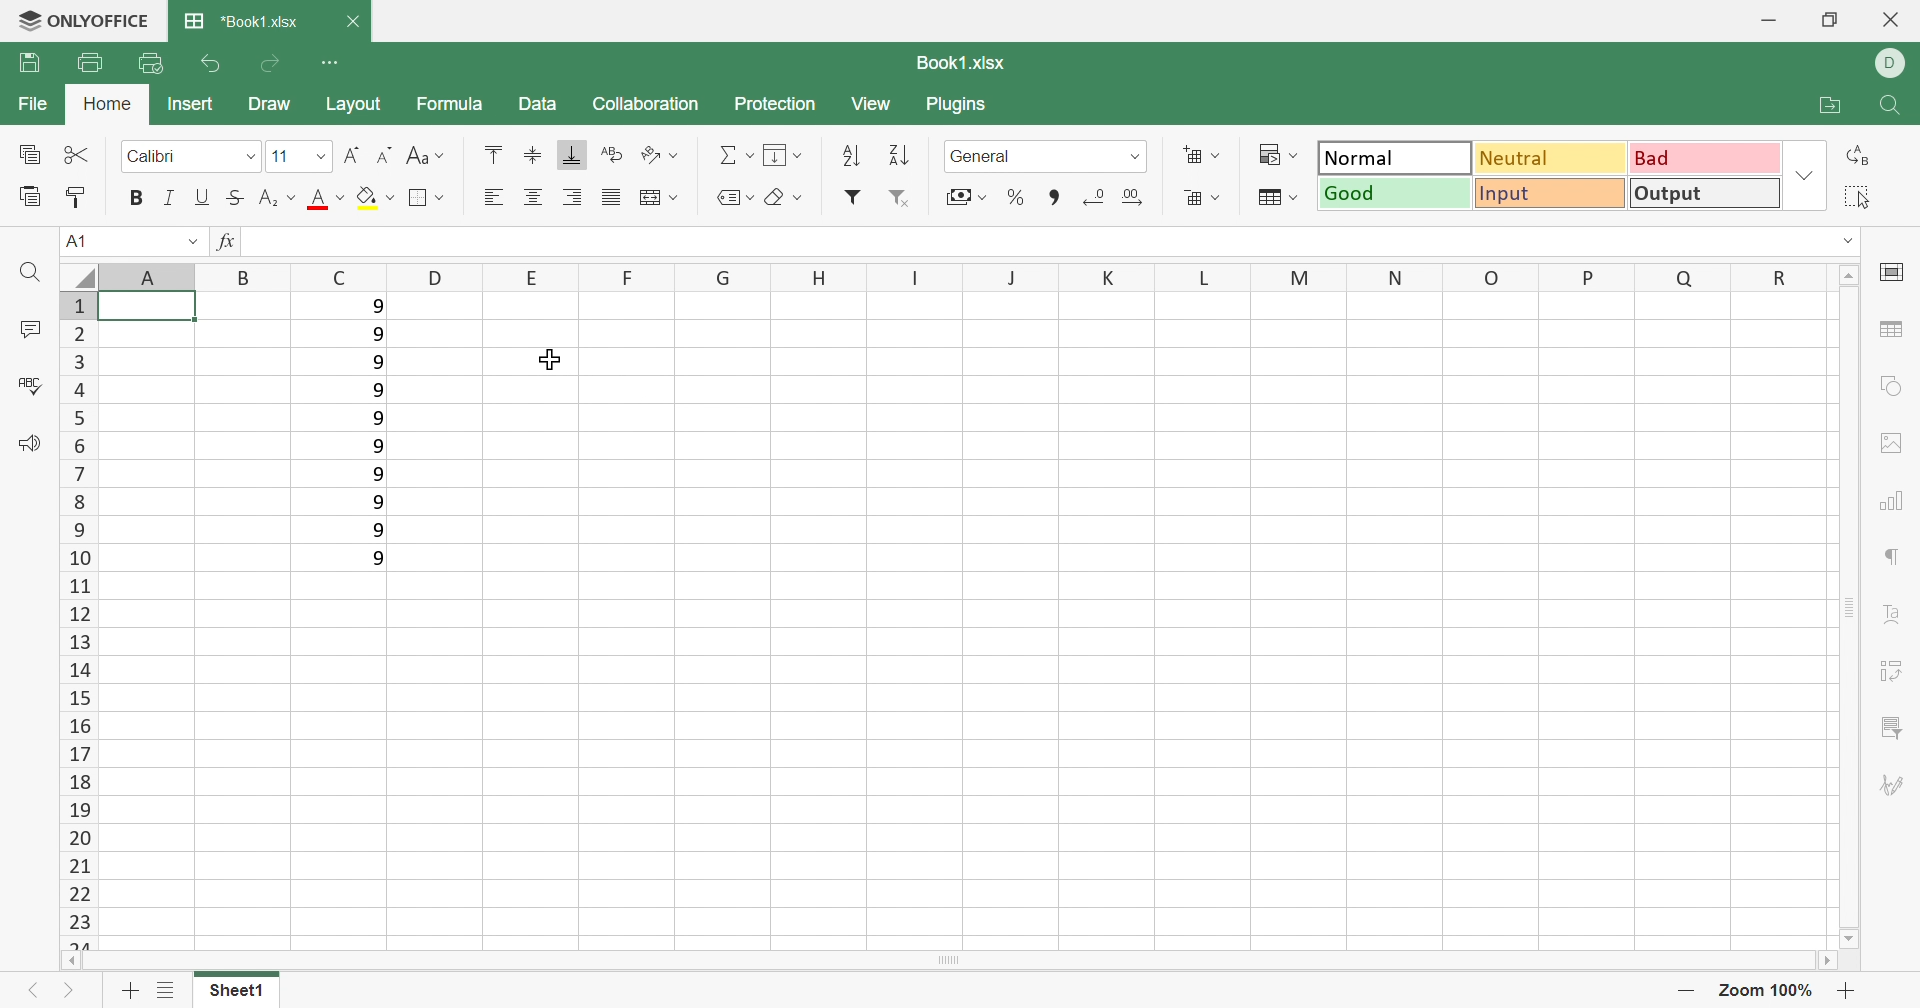 This screenshot has height=1008, width=1920. What do you see at coordinates (878, 108) in the screenshot?
I see `View` at bounding box center [878, 108].